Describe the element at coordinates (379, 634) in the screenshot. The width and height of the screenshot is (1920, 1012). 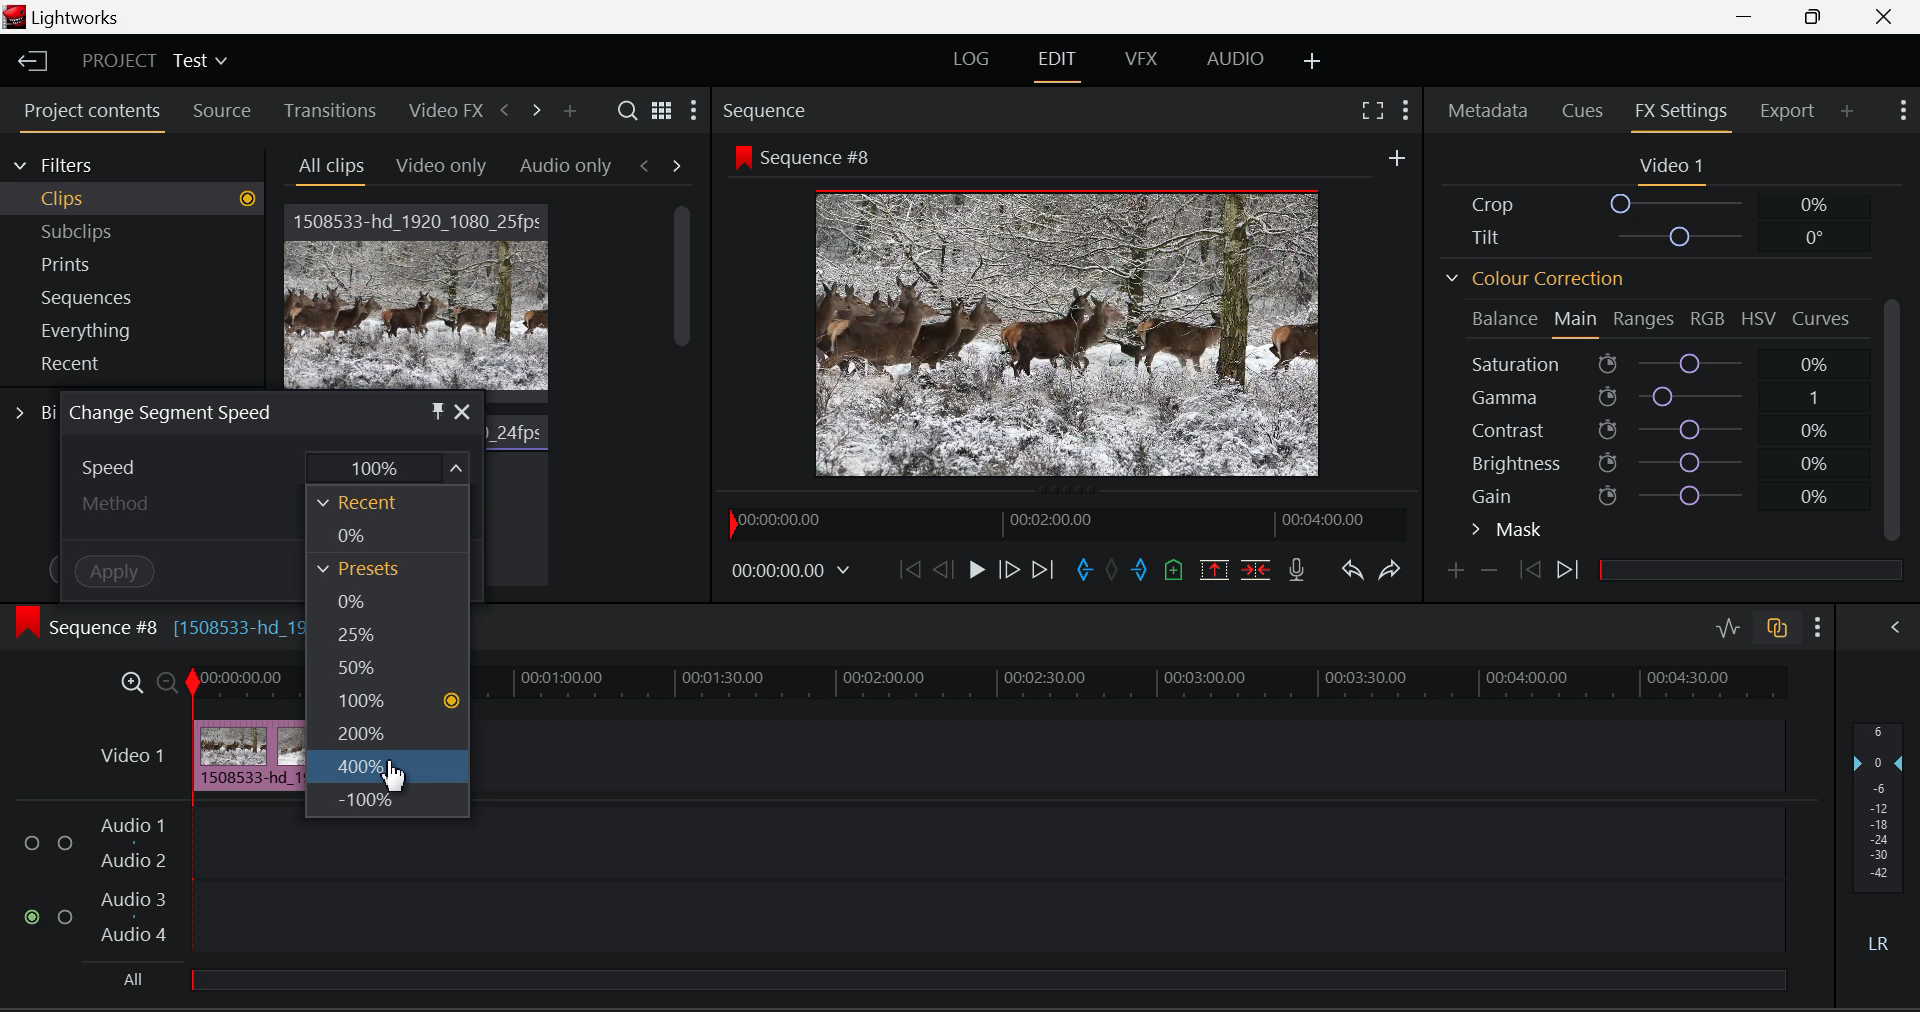
I see `25%` at that location.